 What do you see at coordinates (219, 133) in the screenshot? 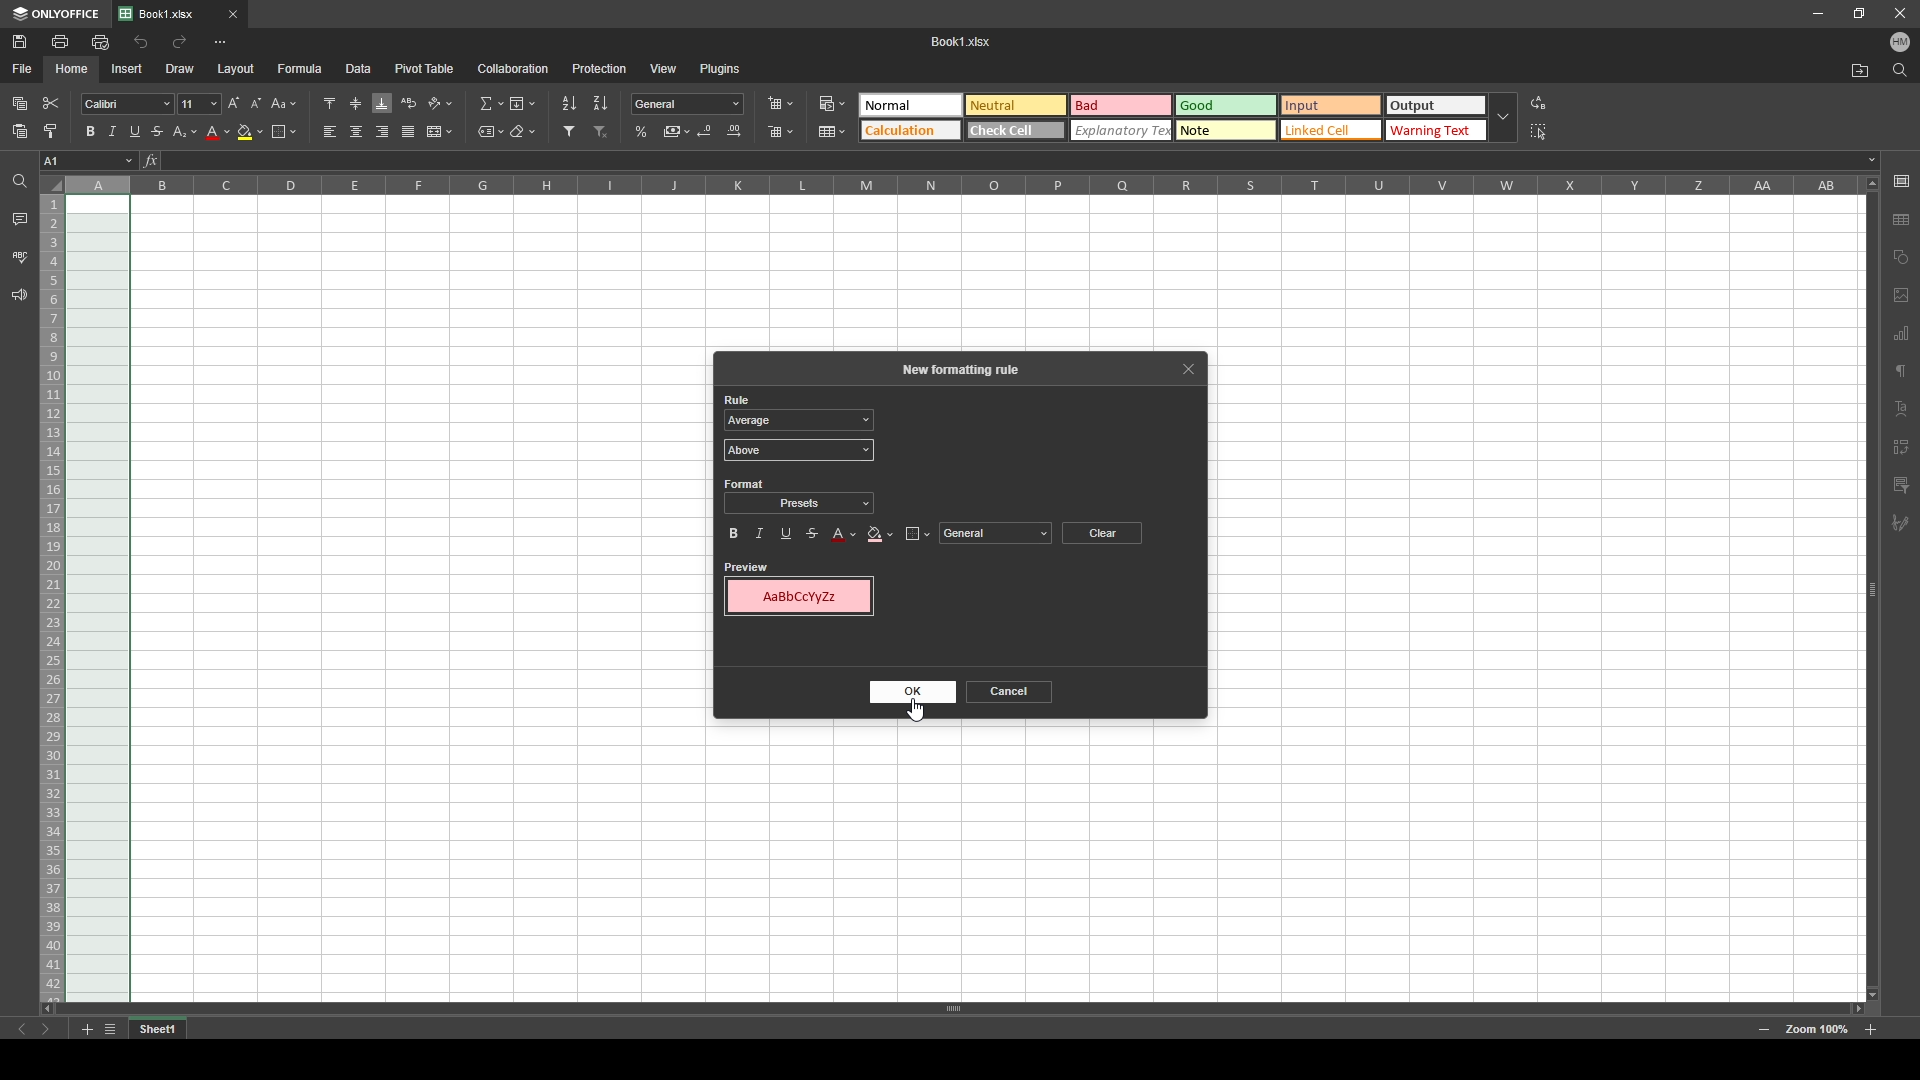
I see `font color` at bounding box center [219, 133].